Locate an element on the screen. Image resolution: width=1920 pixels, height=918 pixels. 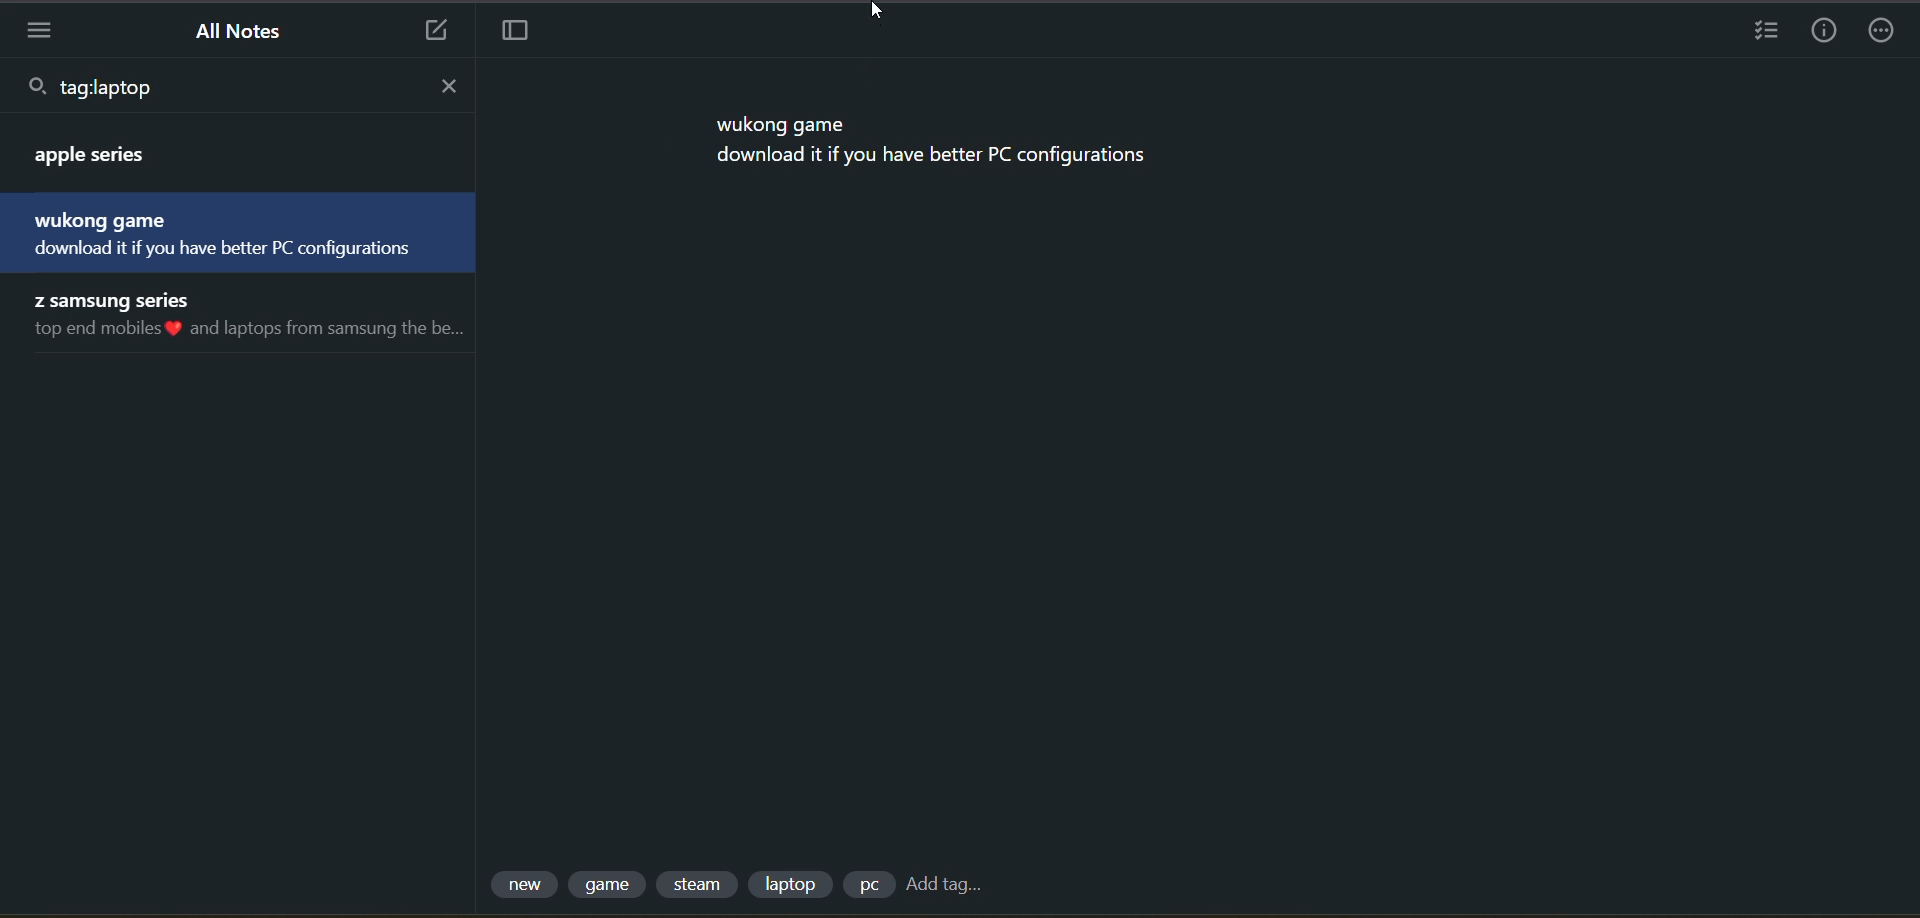
menu is located at coordinates (34, 30).